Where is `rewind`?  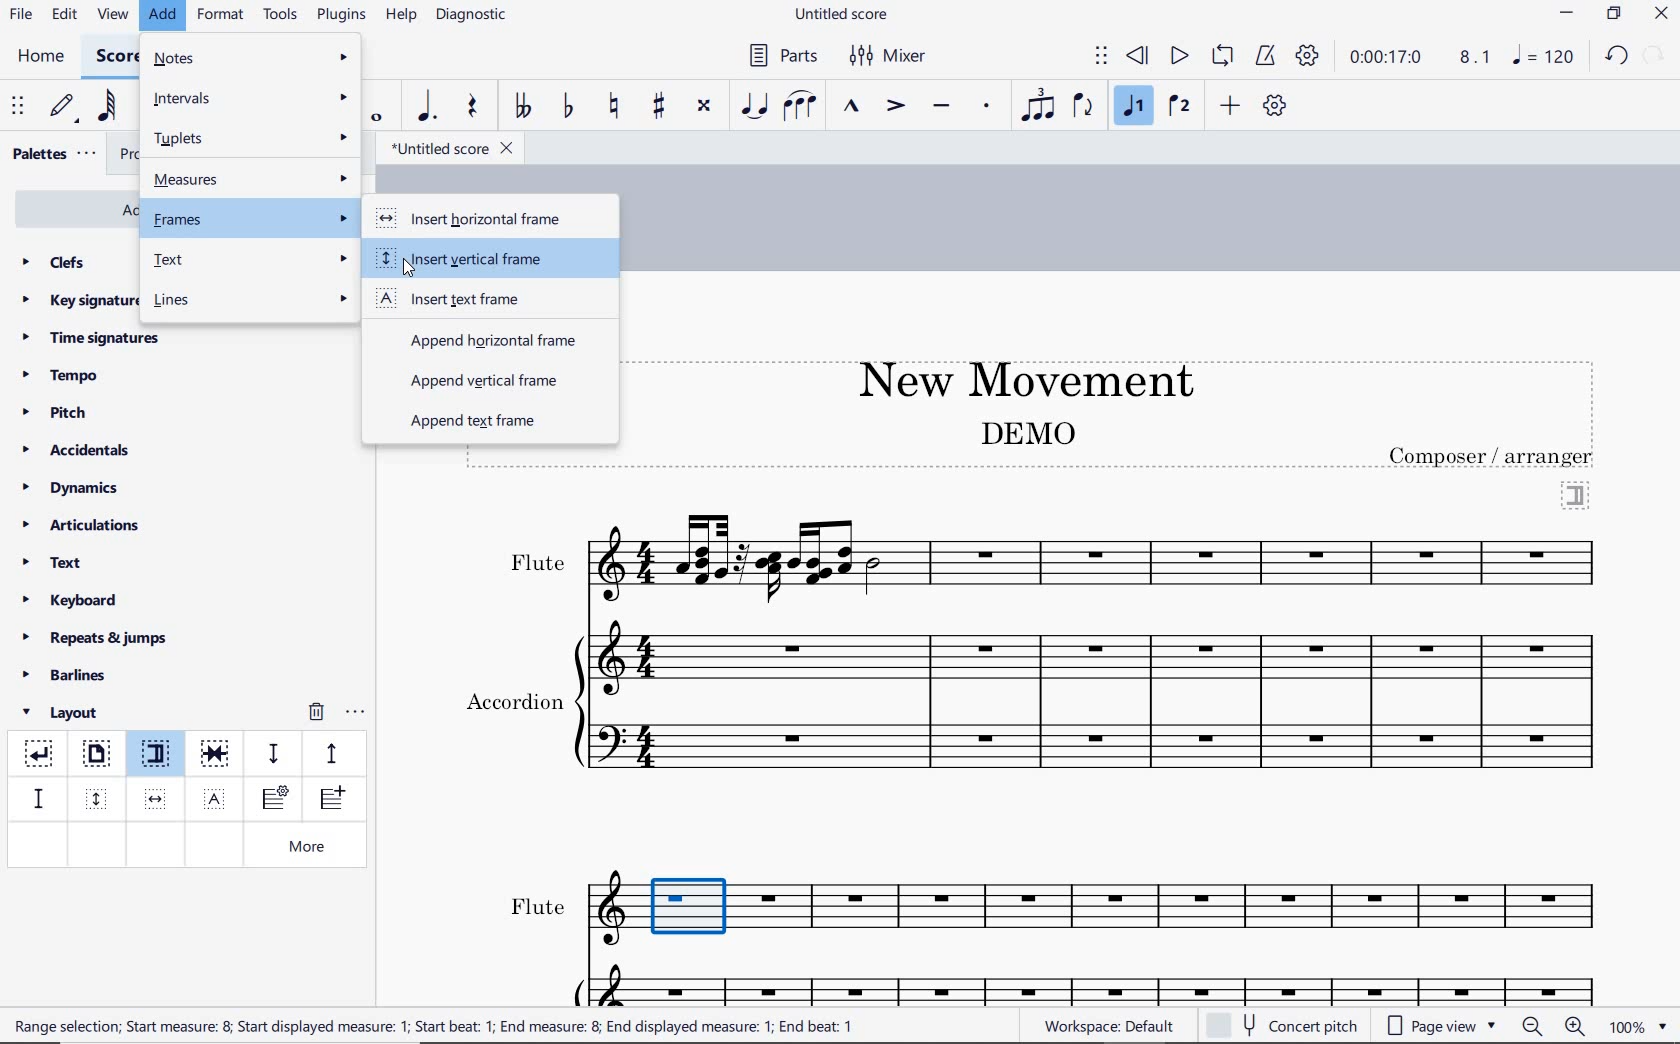
rewind is located at coordinates (1139, 57).